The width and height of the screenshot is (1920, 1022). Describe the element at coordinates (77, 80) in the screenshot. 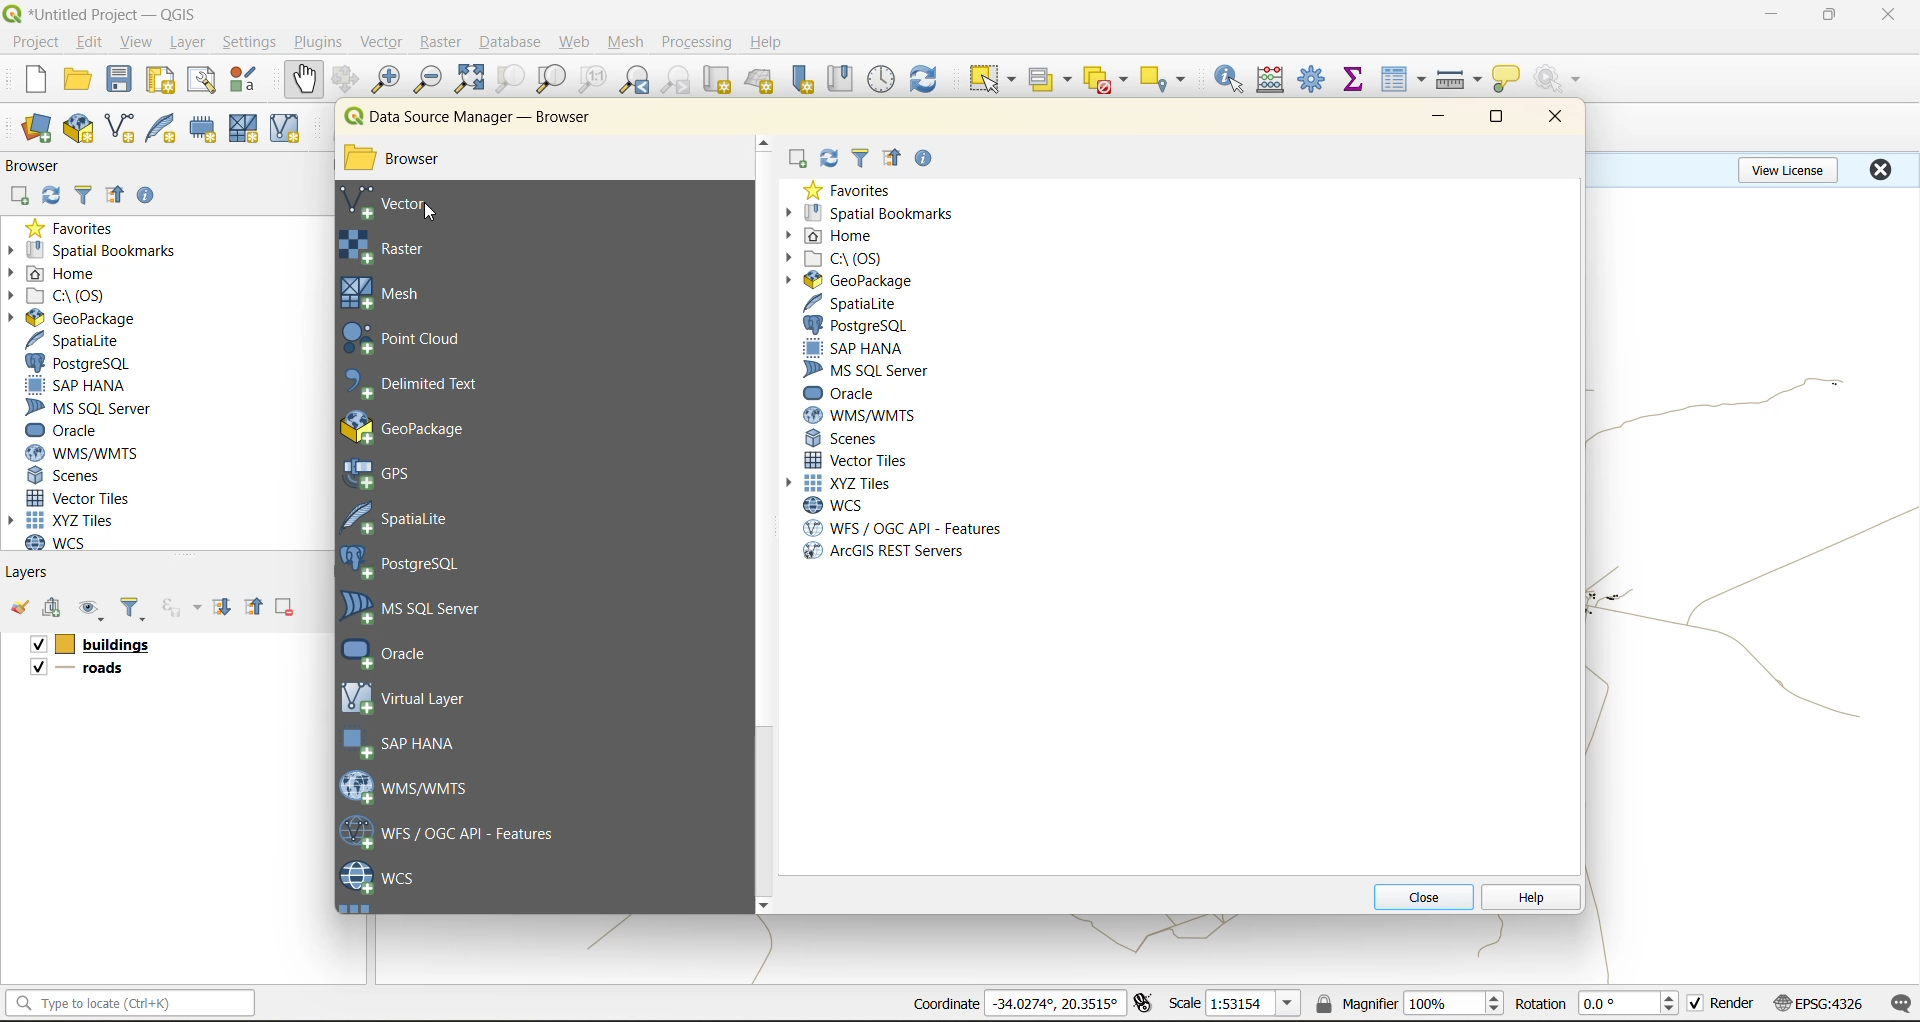

I see `open` at that location.